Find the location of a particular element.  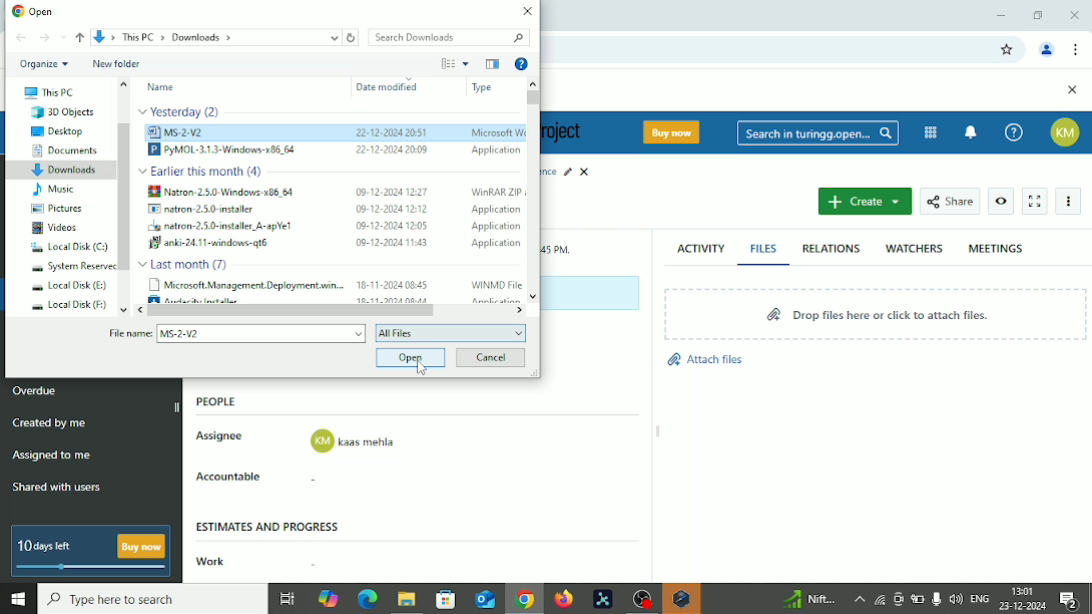

Windows is located at coordinates (17, 600).